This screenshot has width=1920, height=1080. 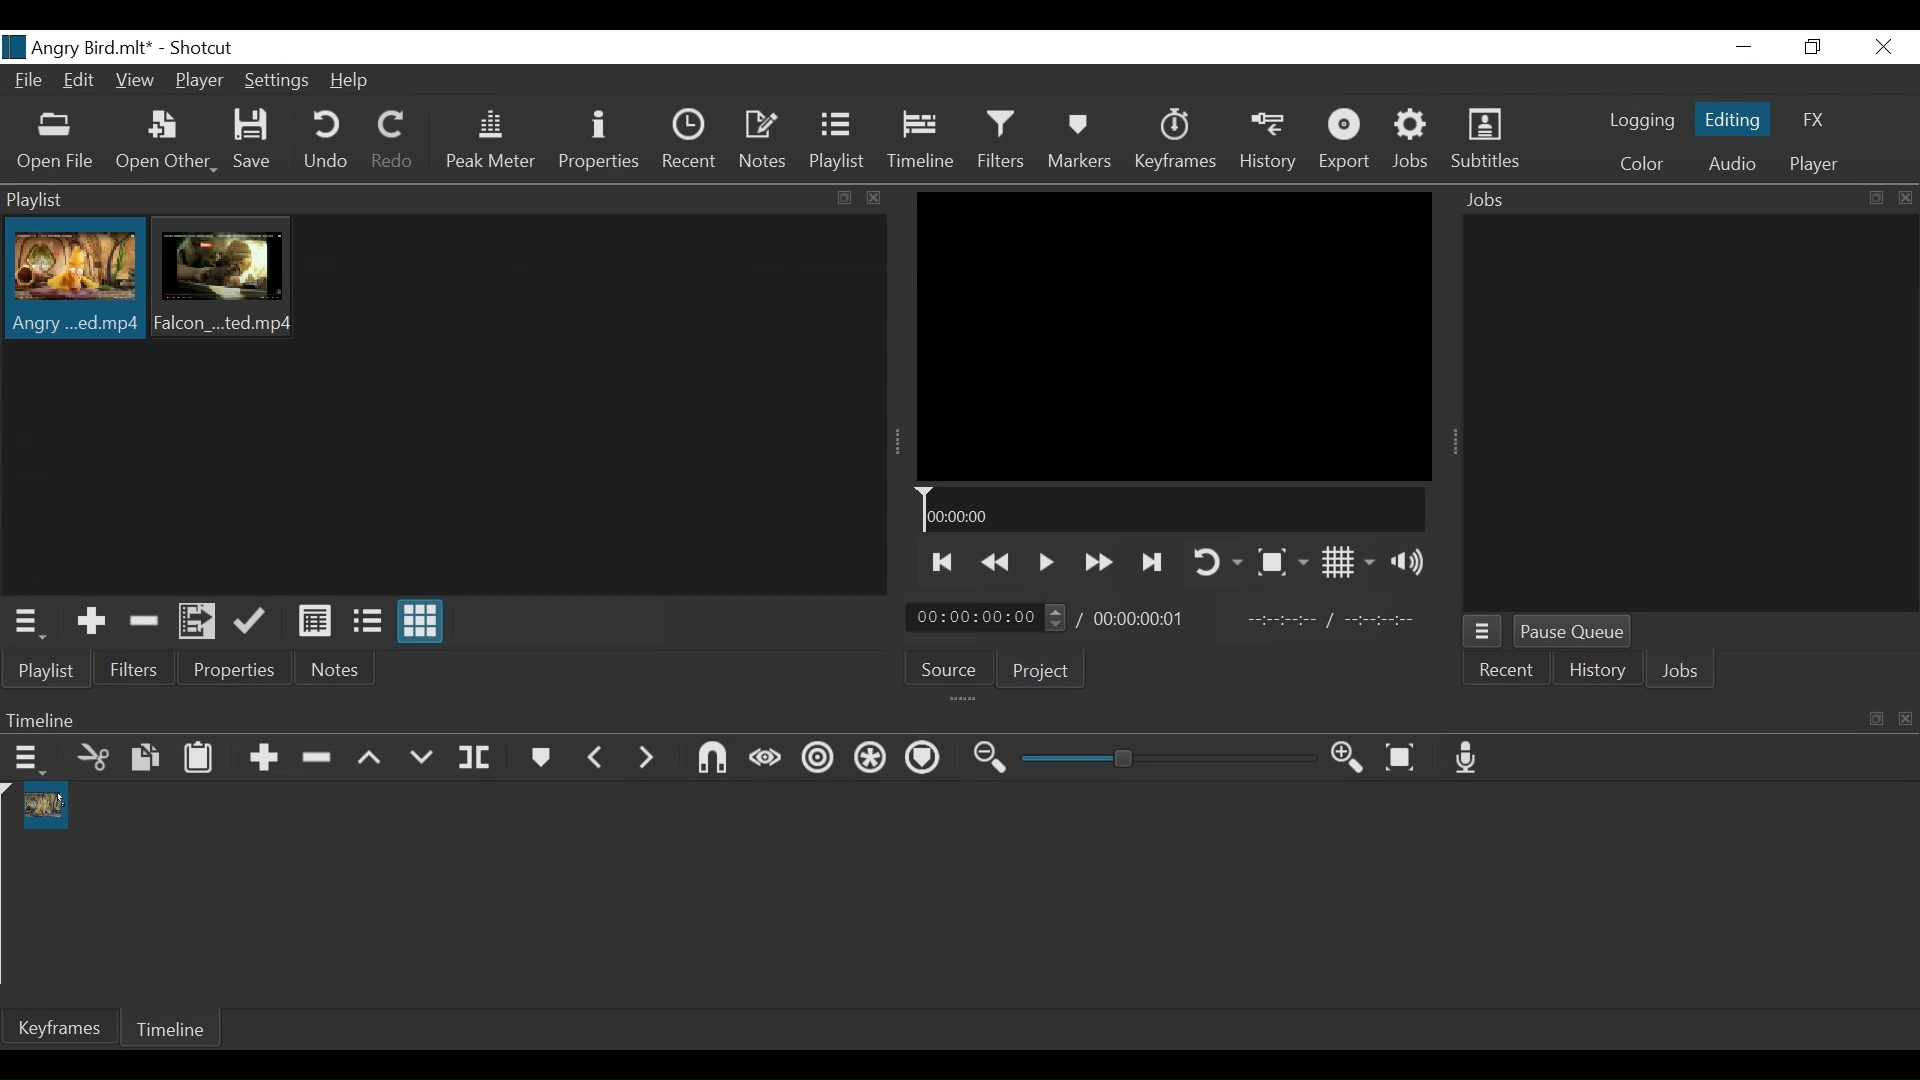 What do you see at coordinates (997, 564) in the screenshot?
I see `Play backward quickly` at bounding box center [997, 564].